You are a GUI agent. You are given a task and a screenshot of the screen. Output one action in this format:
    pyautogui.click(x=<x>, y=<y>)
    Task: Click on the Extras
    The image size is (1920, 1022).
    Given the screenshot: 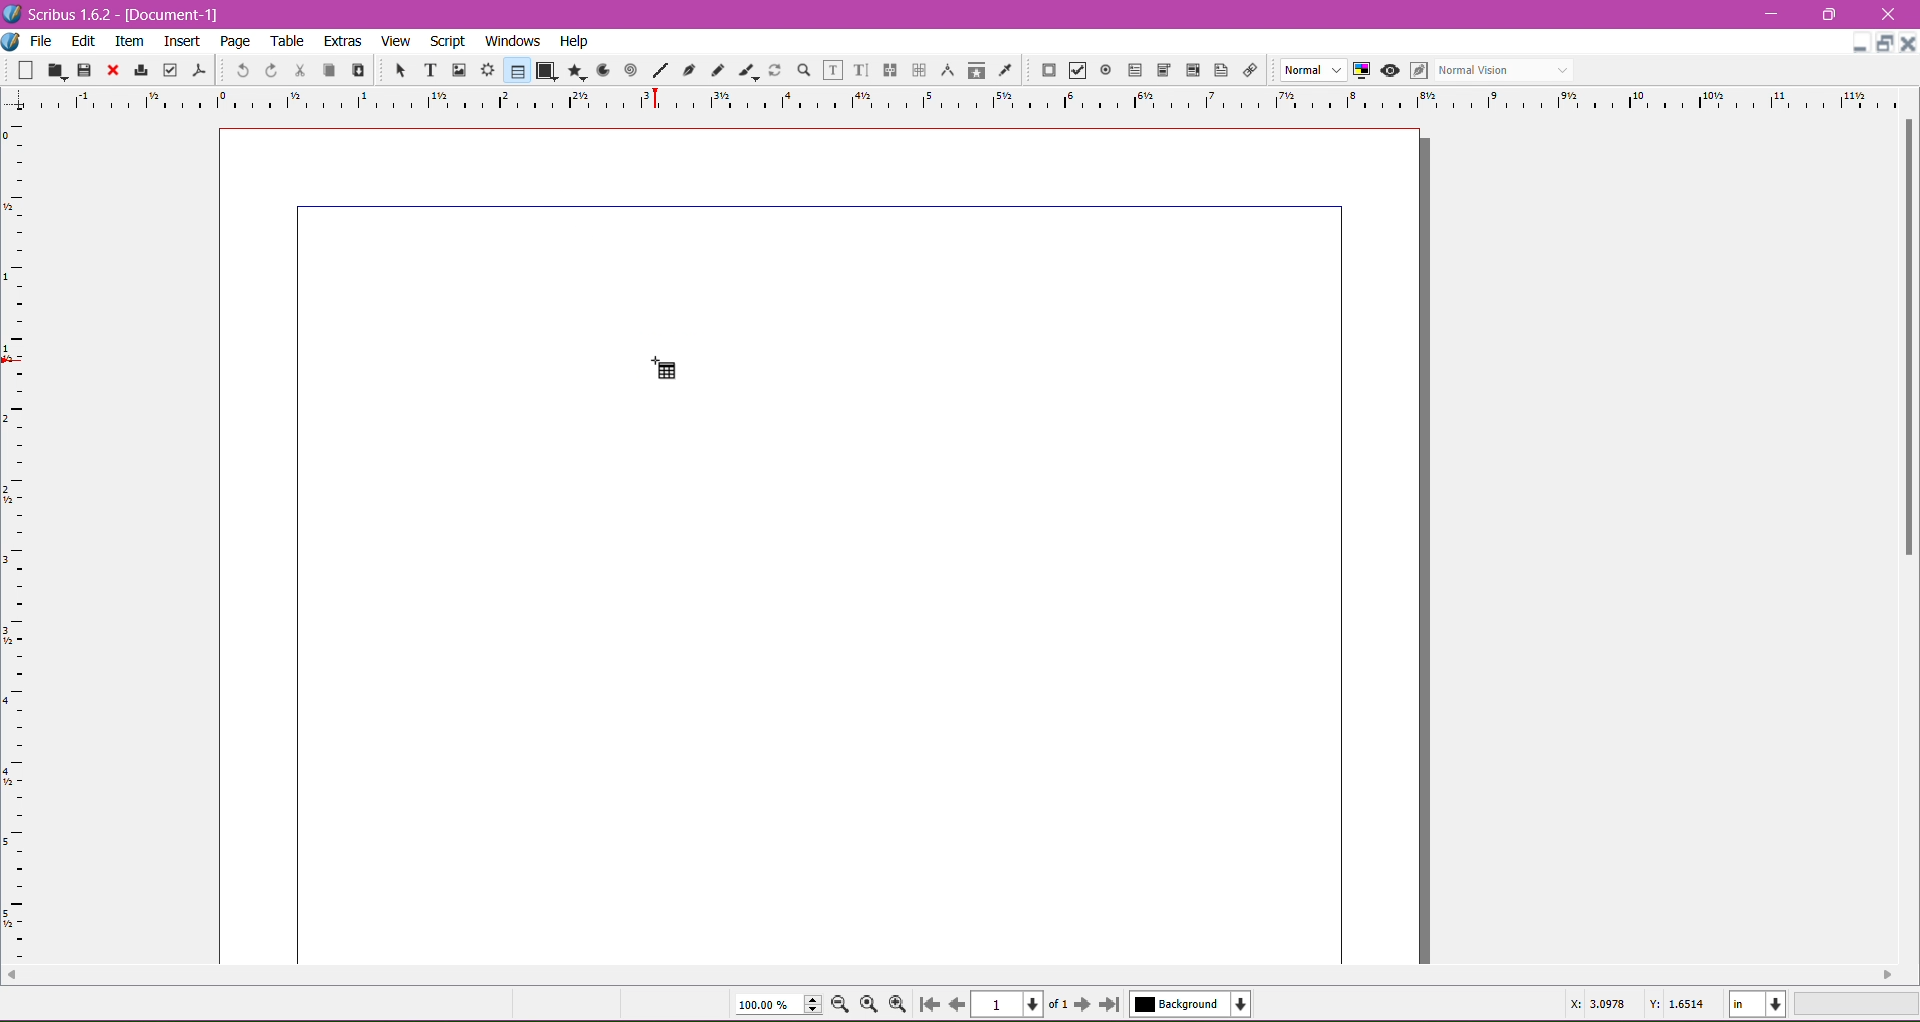 What is the action you would take?
    pyautogui.click(x=343, y=40)
    